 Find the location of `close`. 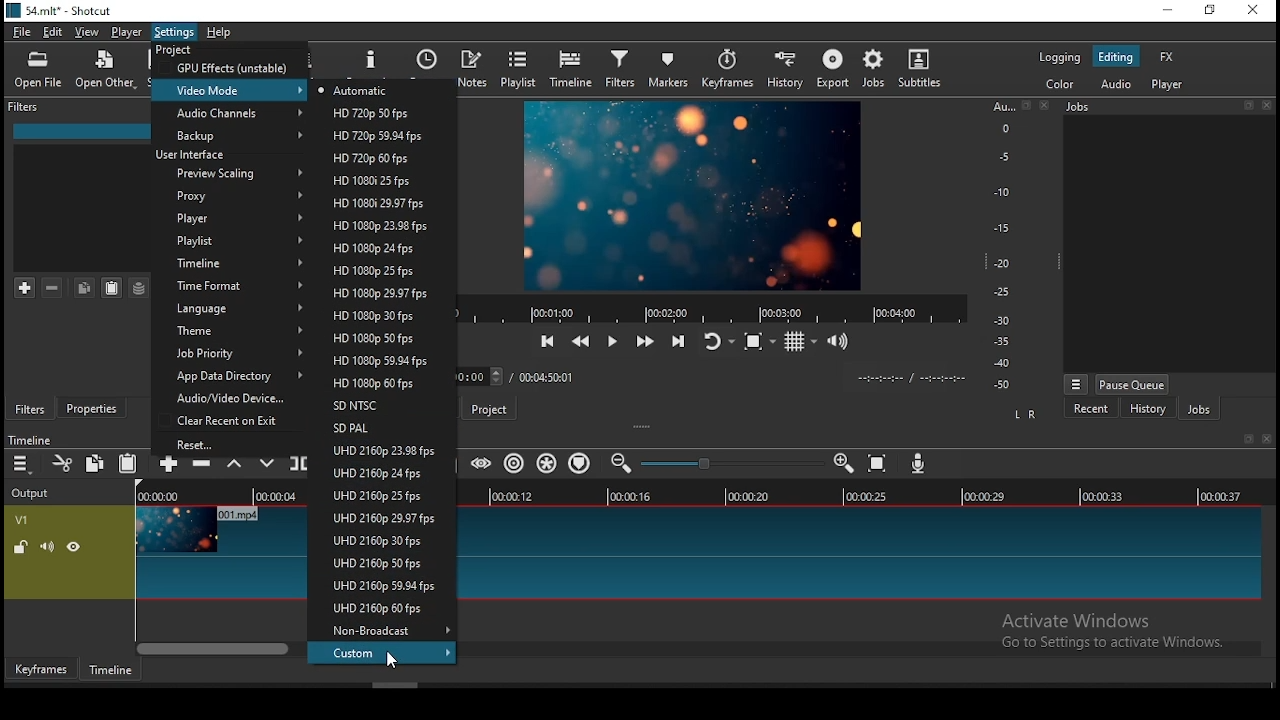

close is located at coordinates (1047, 105).